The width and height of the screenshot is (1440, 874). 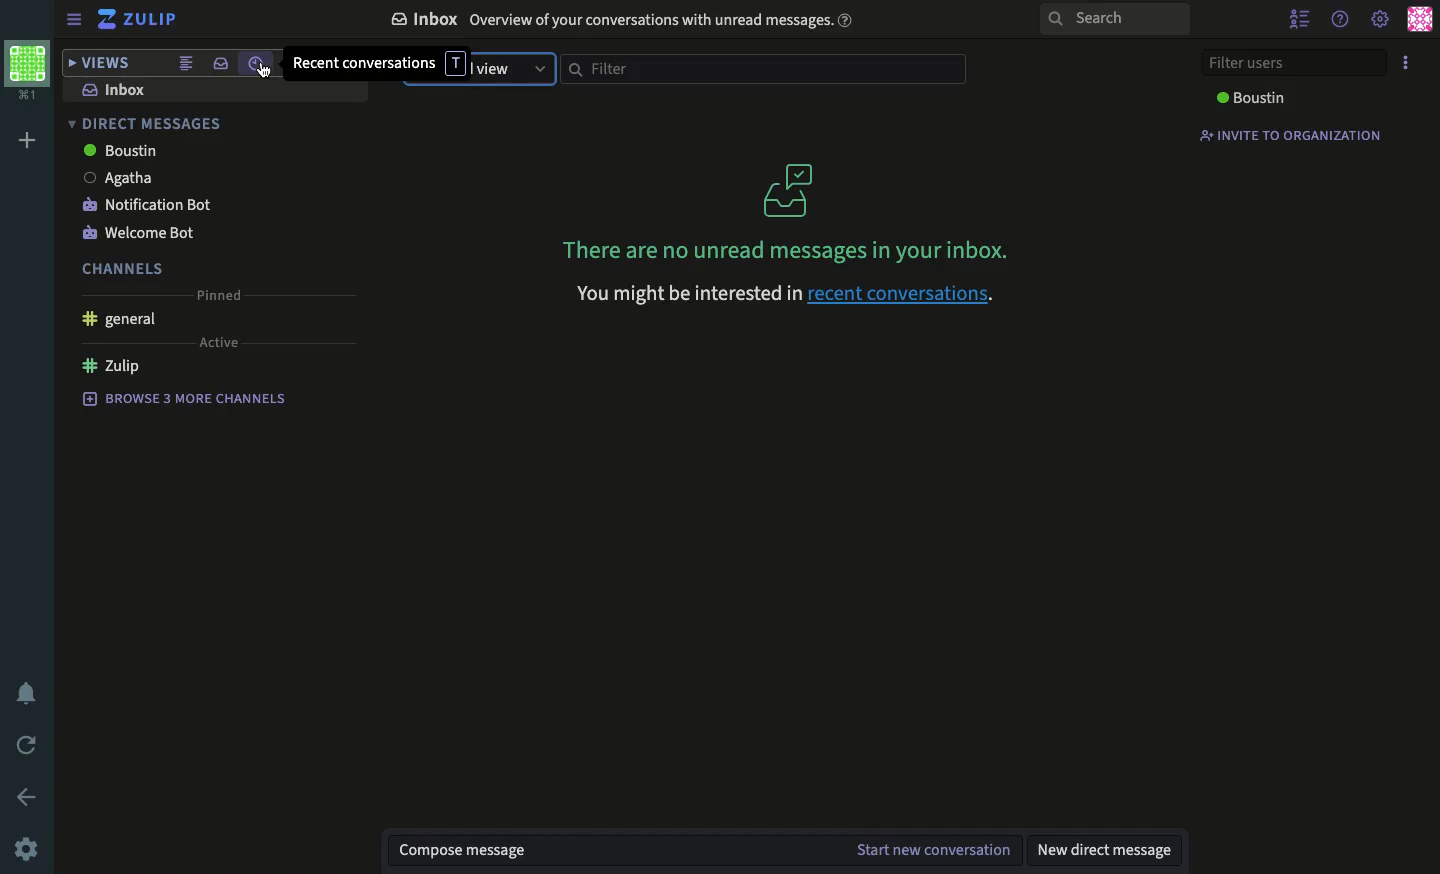 What do you see at coordinates (28, 137) in the screenshot?
I see `add workspace` at bounding box center [28, 137].